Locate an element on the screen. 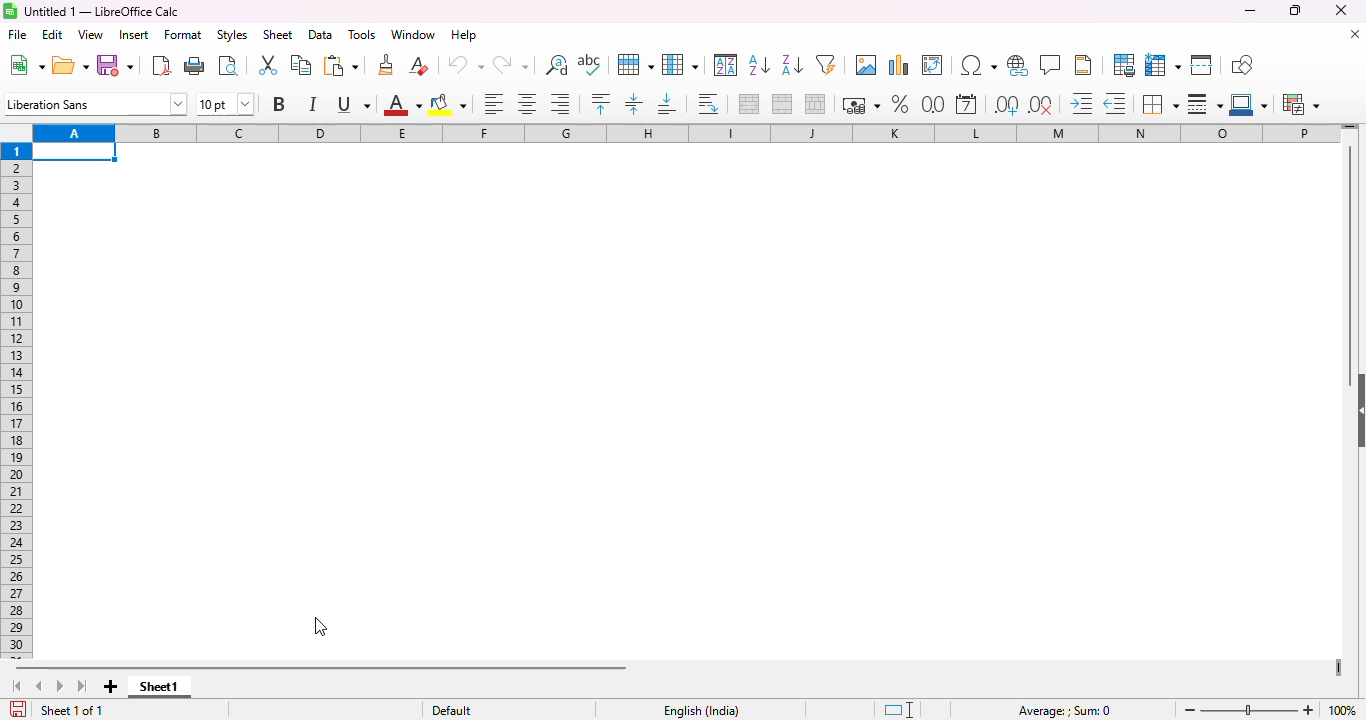  align bottom is located at coordinates (668, 104).